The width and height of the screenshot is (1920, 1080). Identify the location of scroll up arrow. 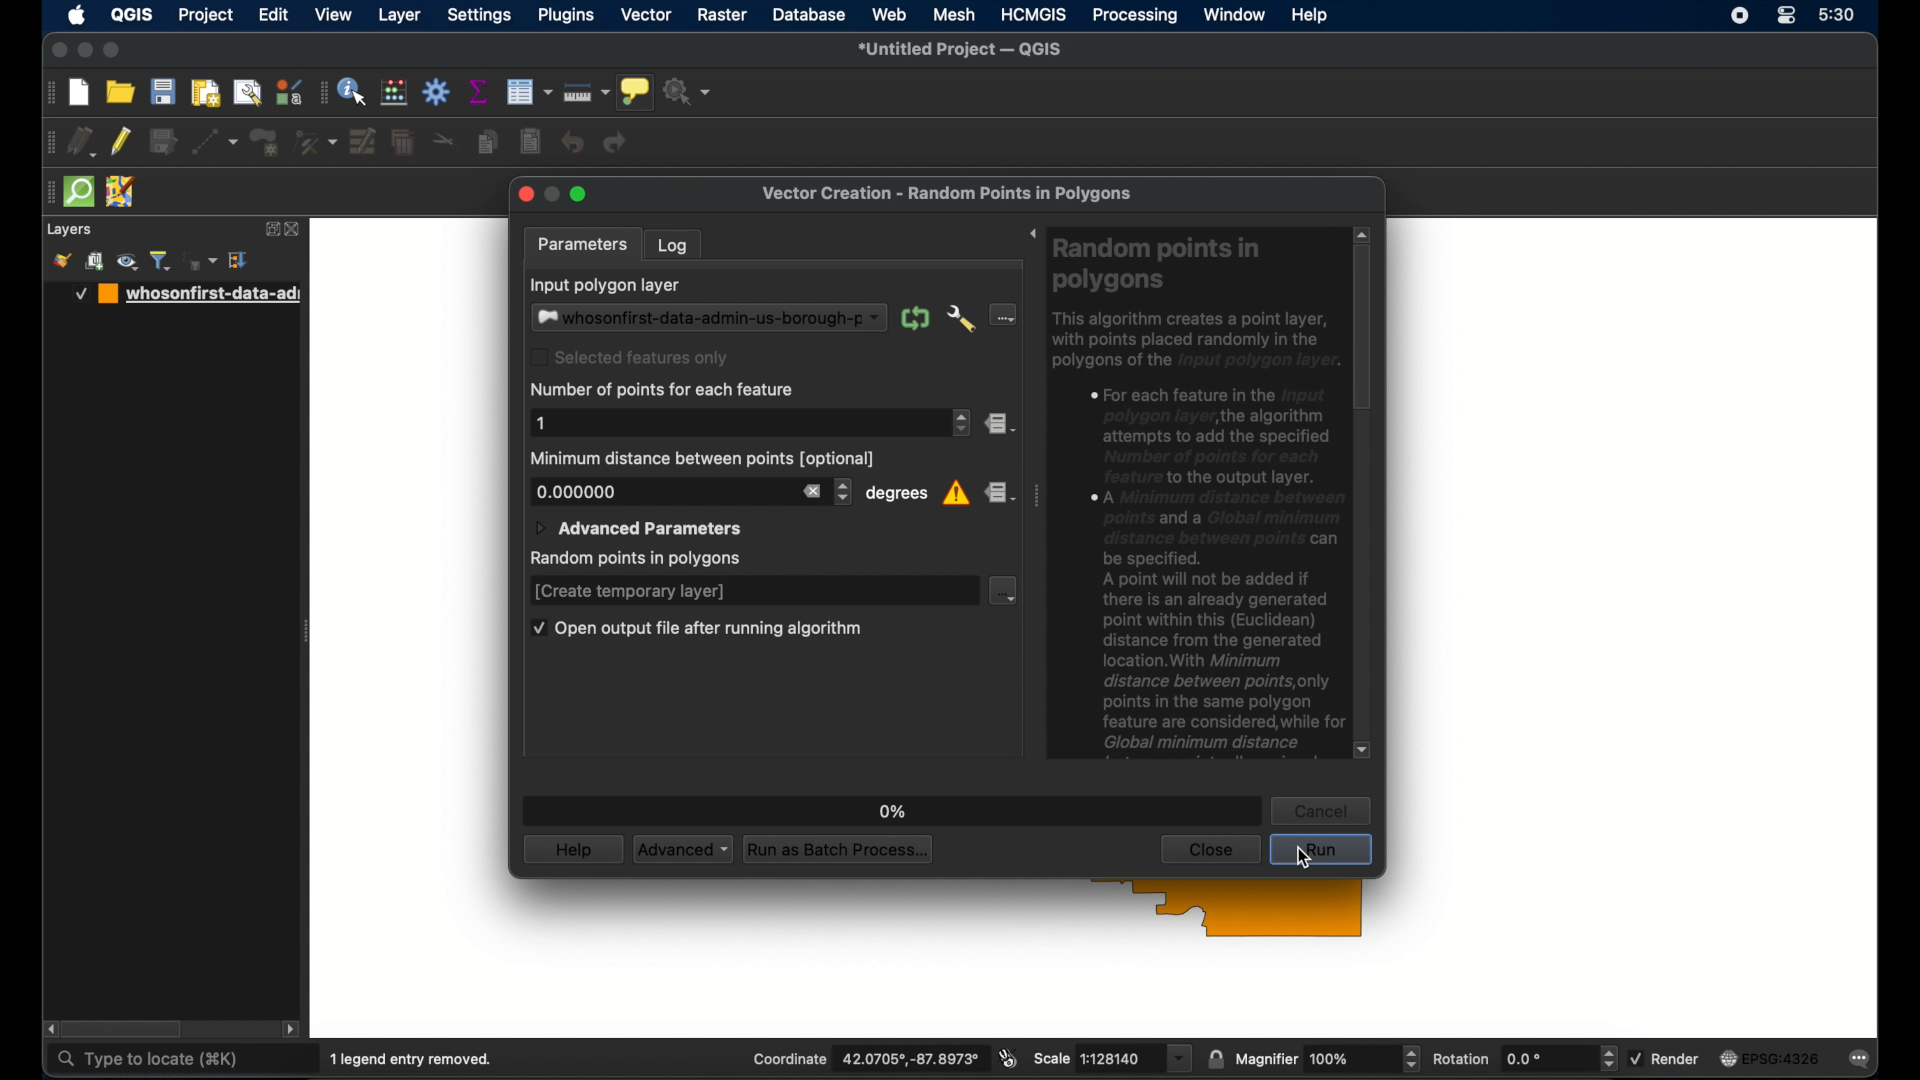
(1363, 233).